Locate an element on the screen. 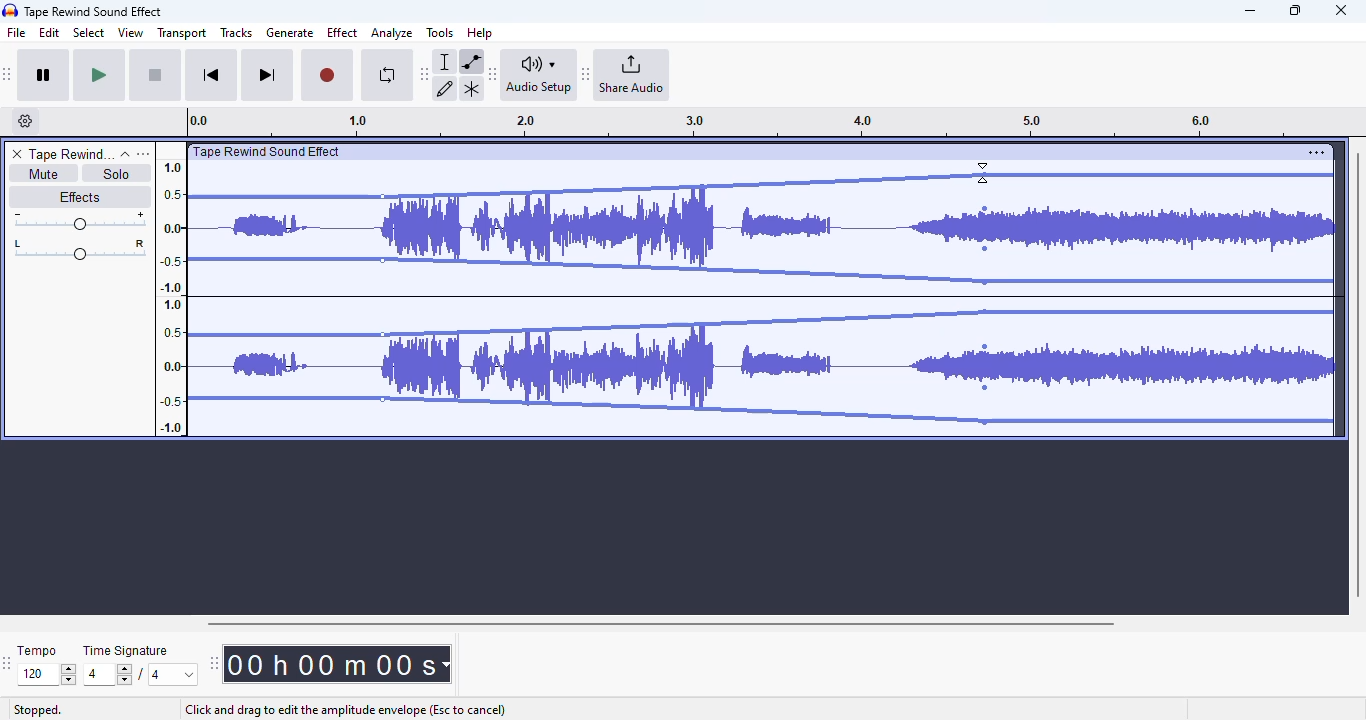 The image size is (1366, 720). record is located at coordinates (327, 76).